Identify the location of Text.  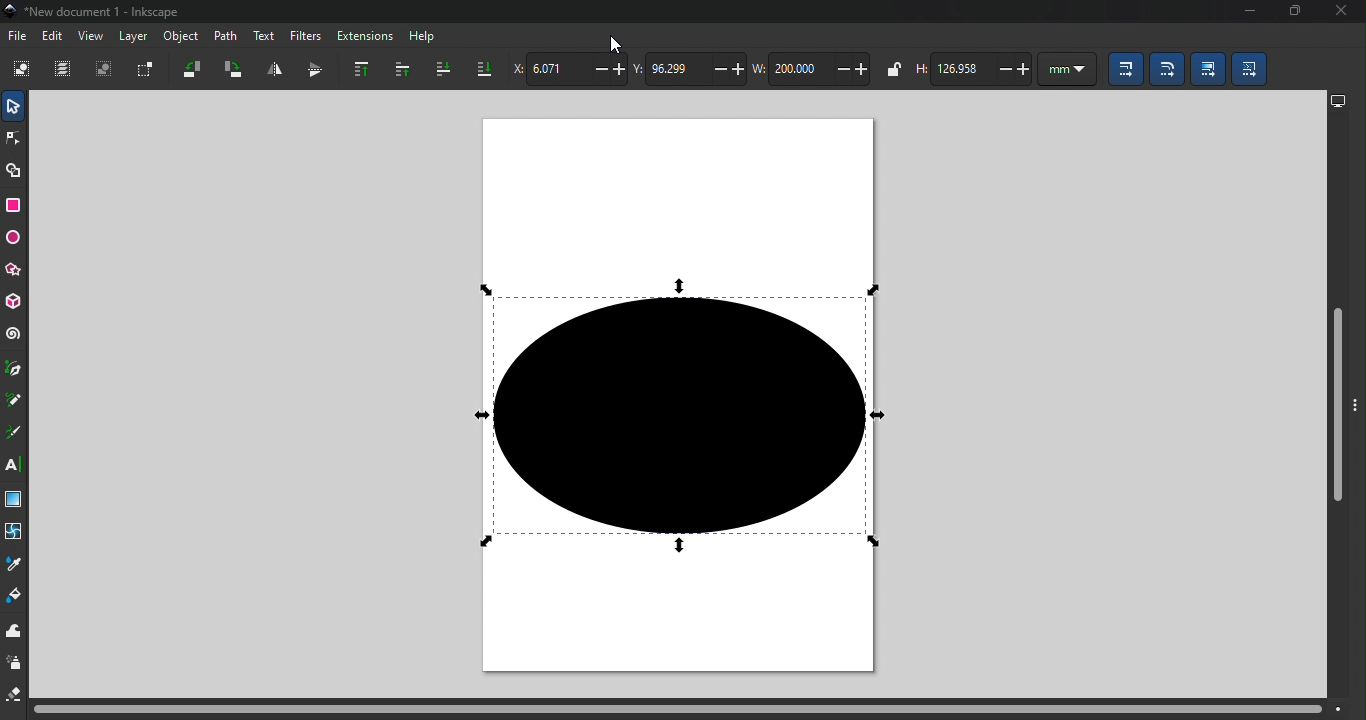
(262, 34).